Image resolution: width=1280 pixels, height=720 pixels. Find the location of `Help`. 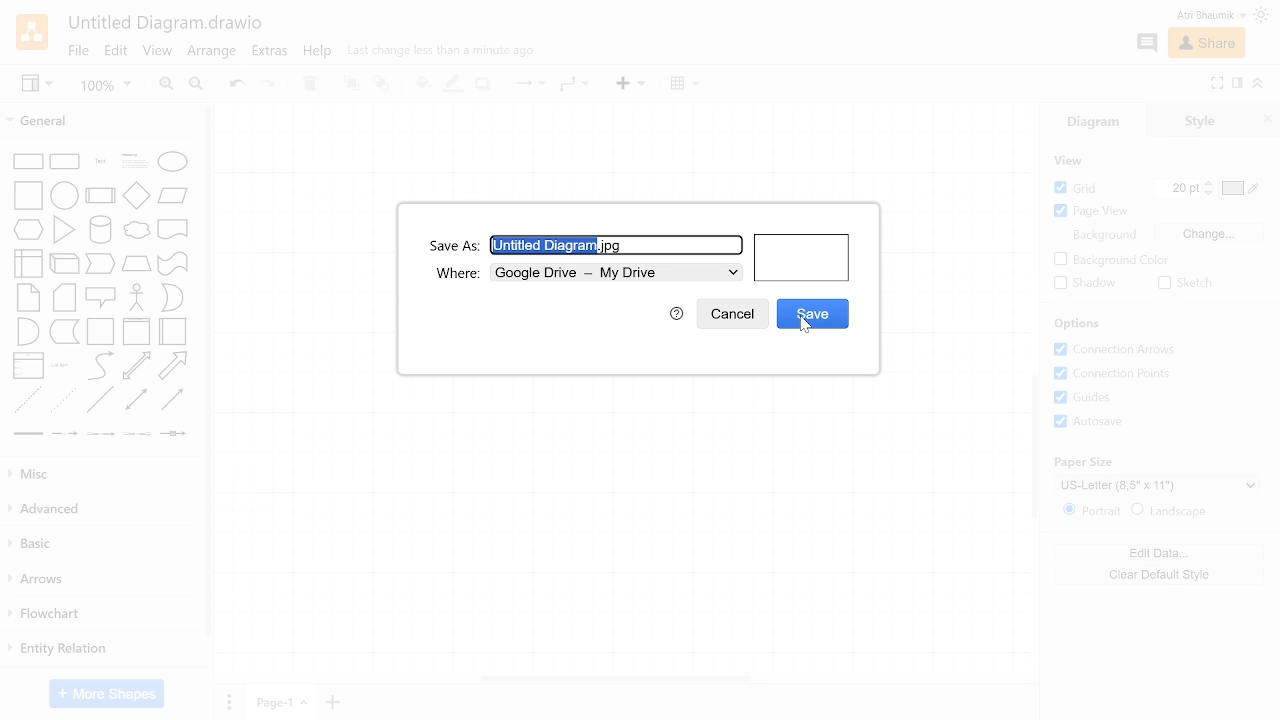

Help is located at coordinates (675, 313).